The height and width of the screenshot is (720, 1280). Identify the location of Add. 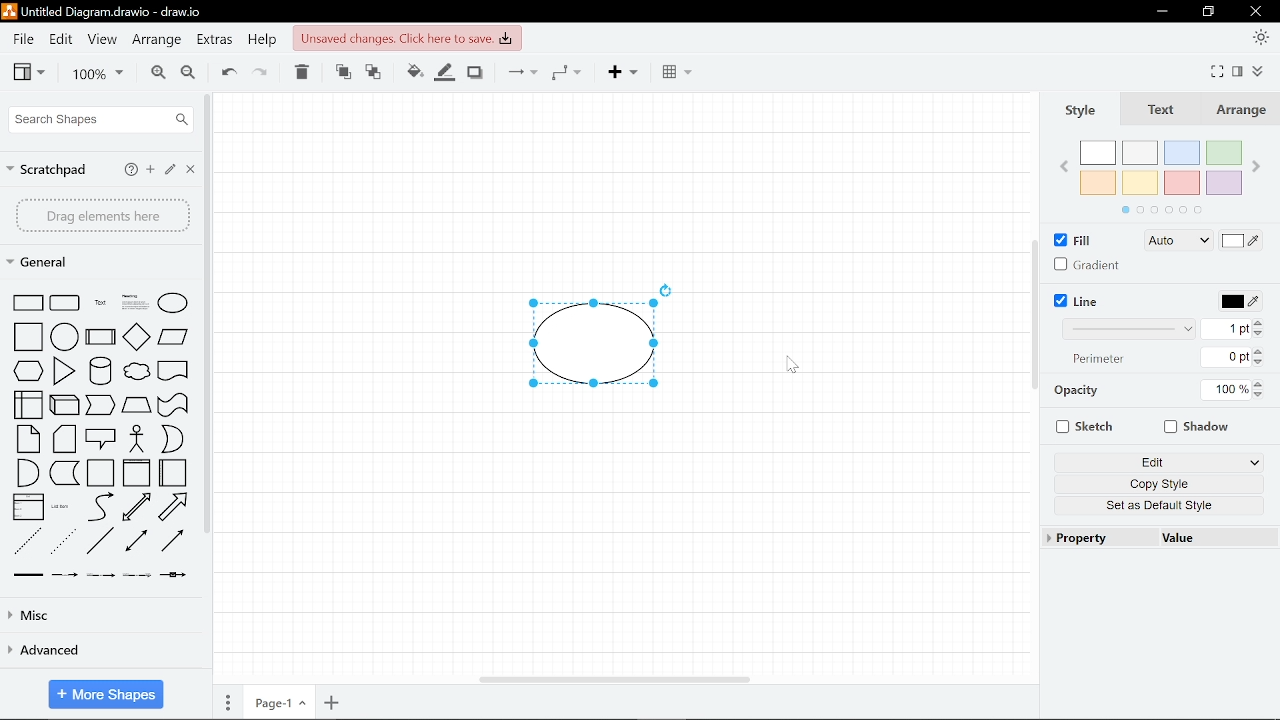
(624, 73).